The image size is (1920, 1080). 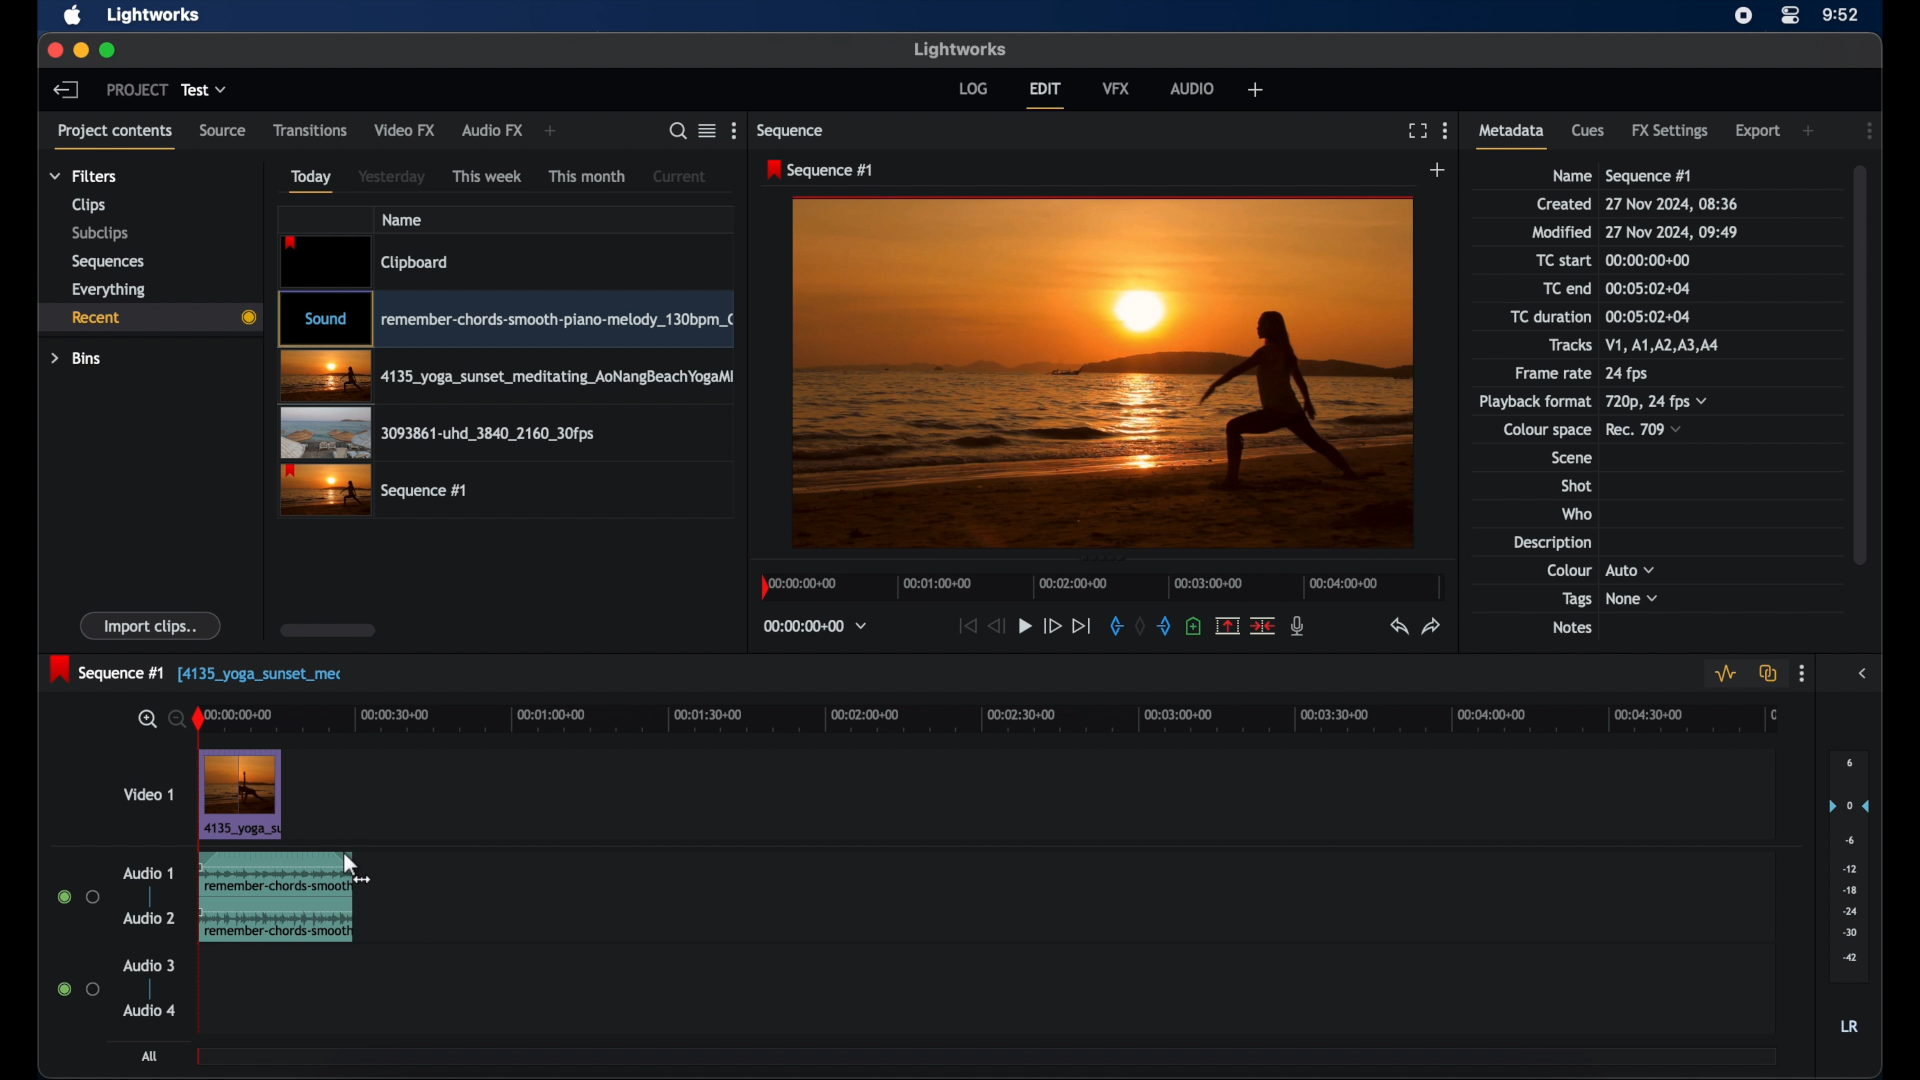 I want to click on rec709, so click(x=1645, y=429).